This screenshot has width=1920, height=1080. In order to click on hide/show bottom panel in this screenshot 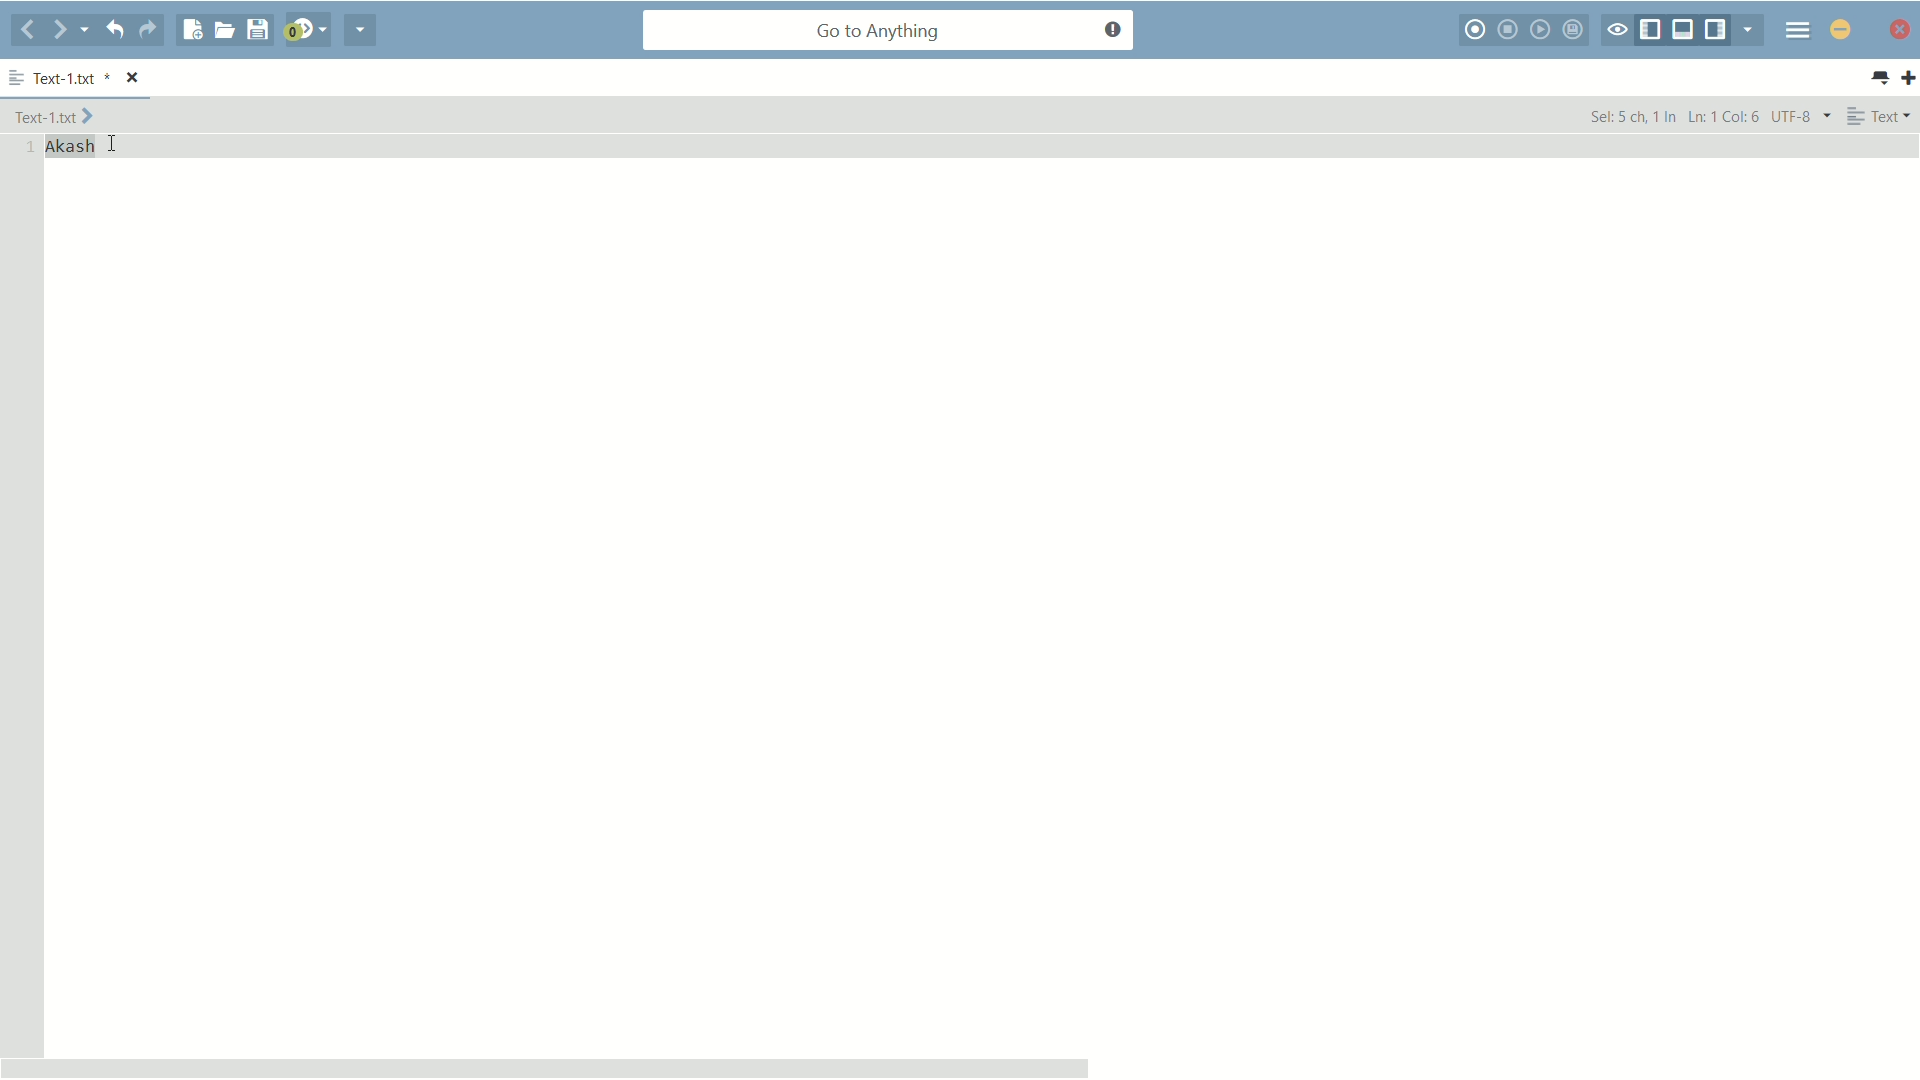, I will do `click(1684, 30)`.